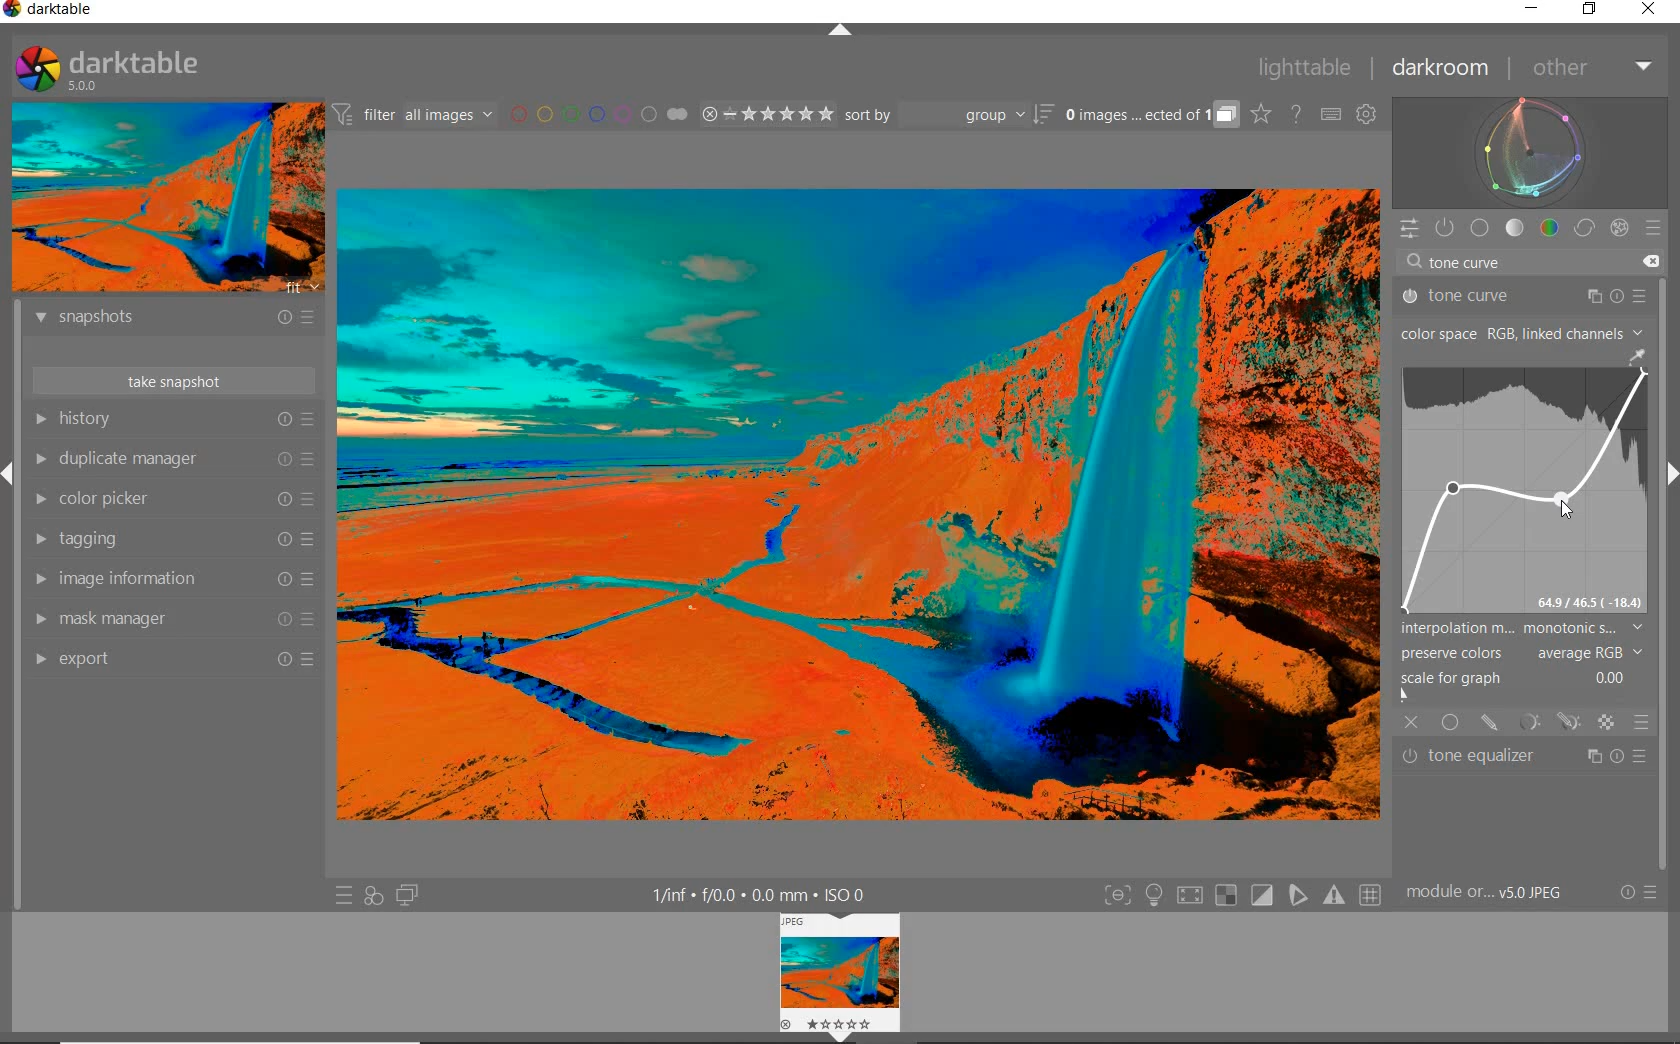 Image resolution: width=1680 pixels, height=1044 pixels. Describe the element at coordinates (860, 503) in the screenshot. I see `video` at that location.